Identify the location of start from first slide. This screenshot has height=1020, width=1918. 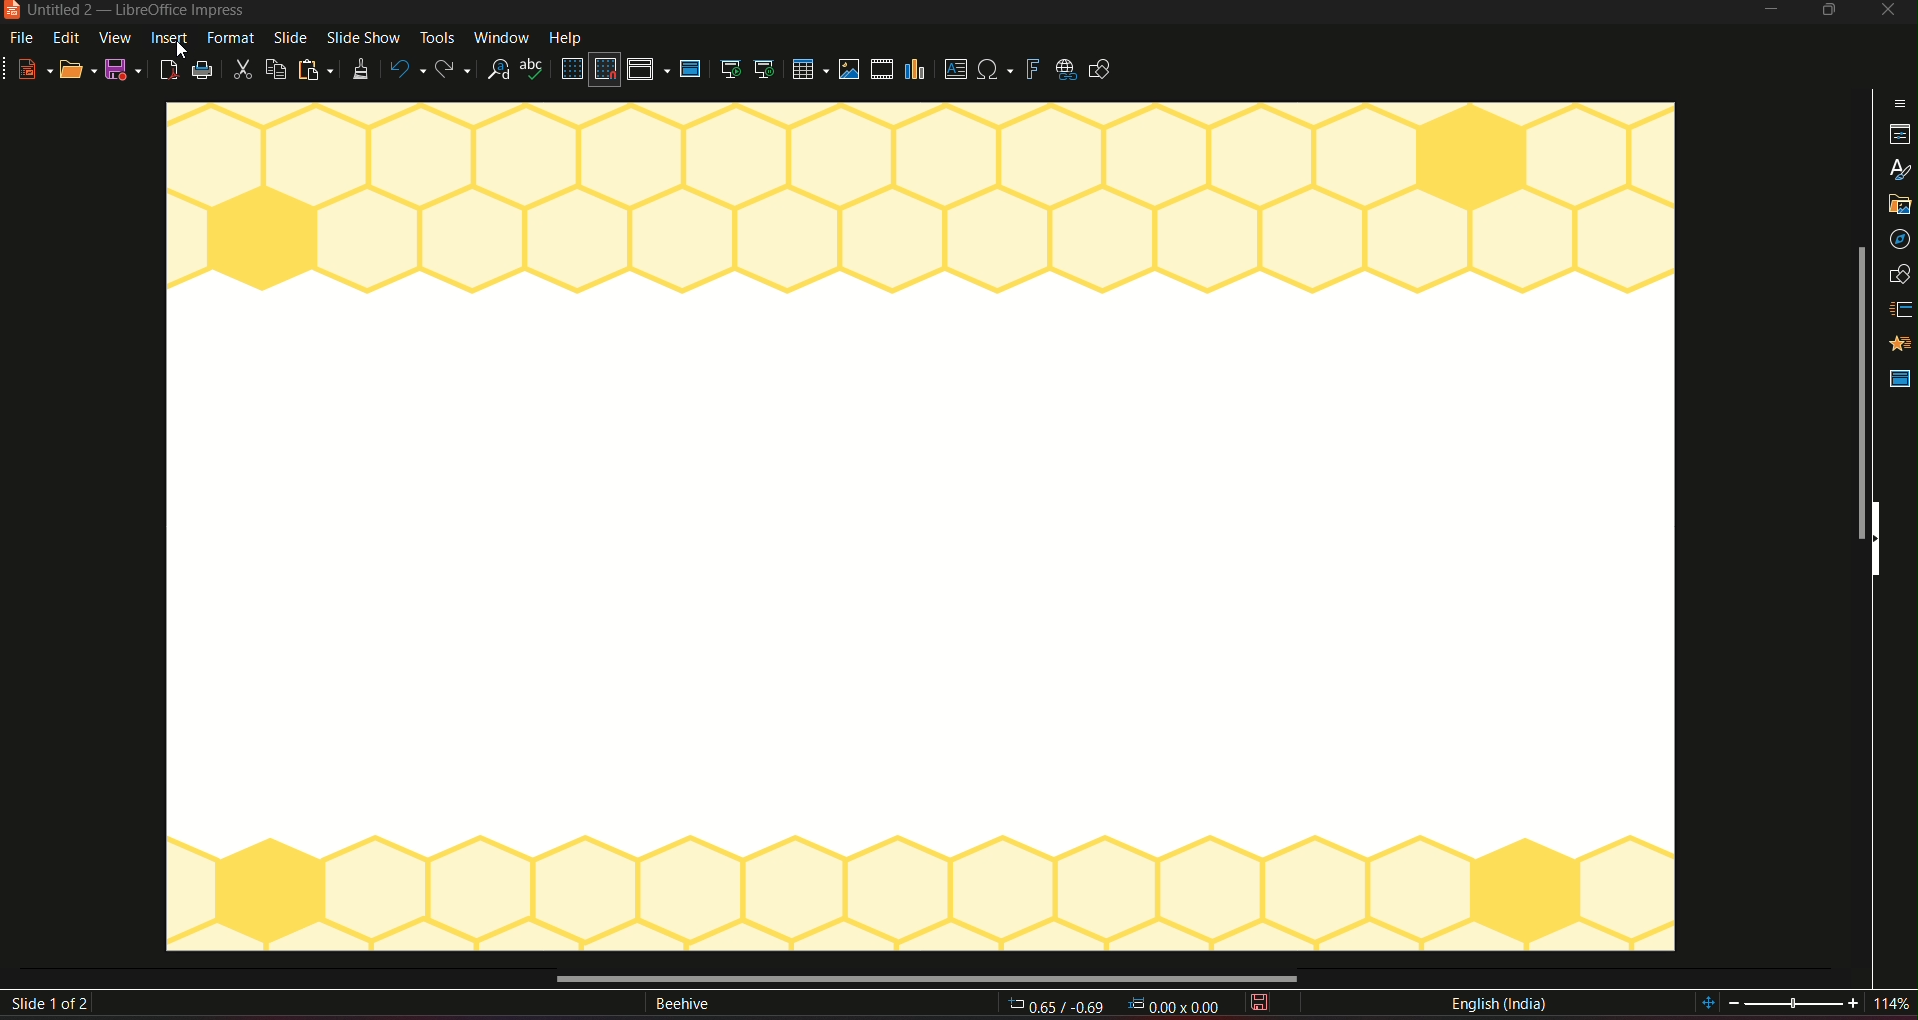
(730, 69).